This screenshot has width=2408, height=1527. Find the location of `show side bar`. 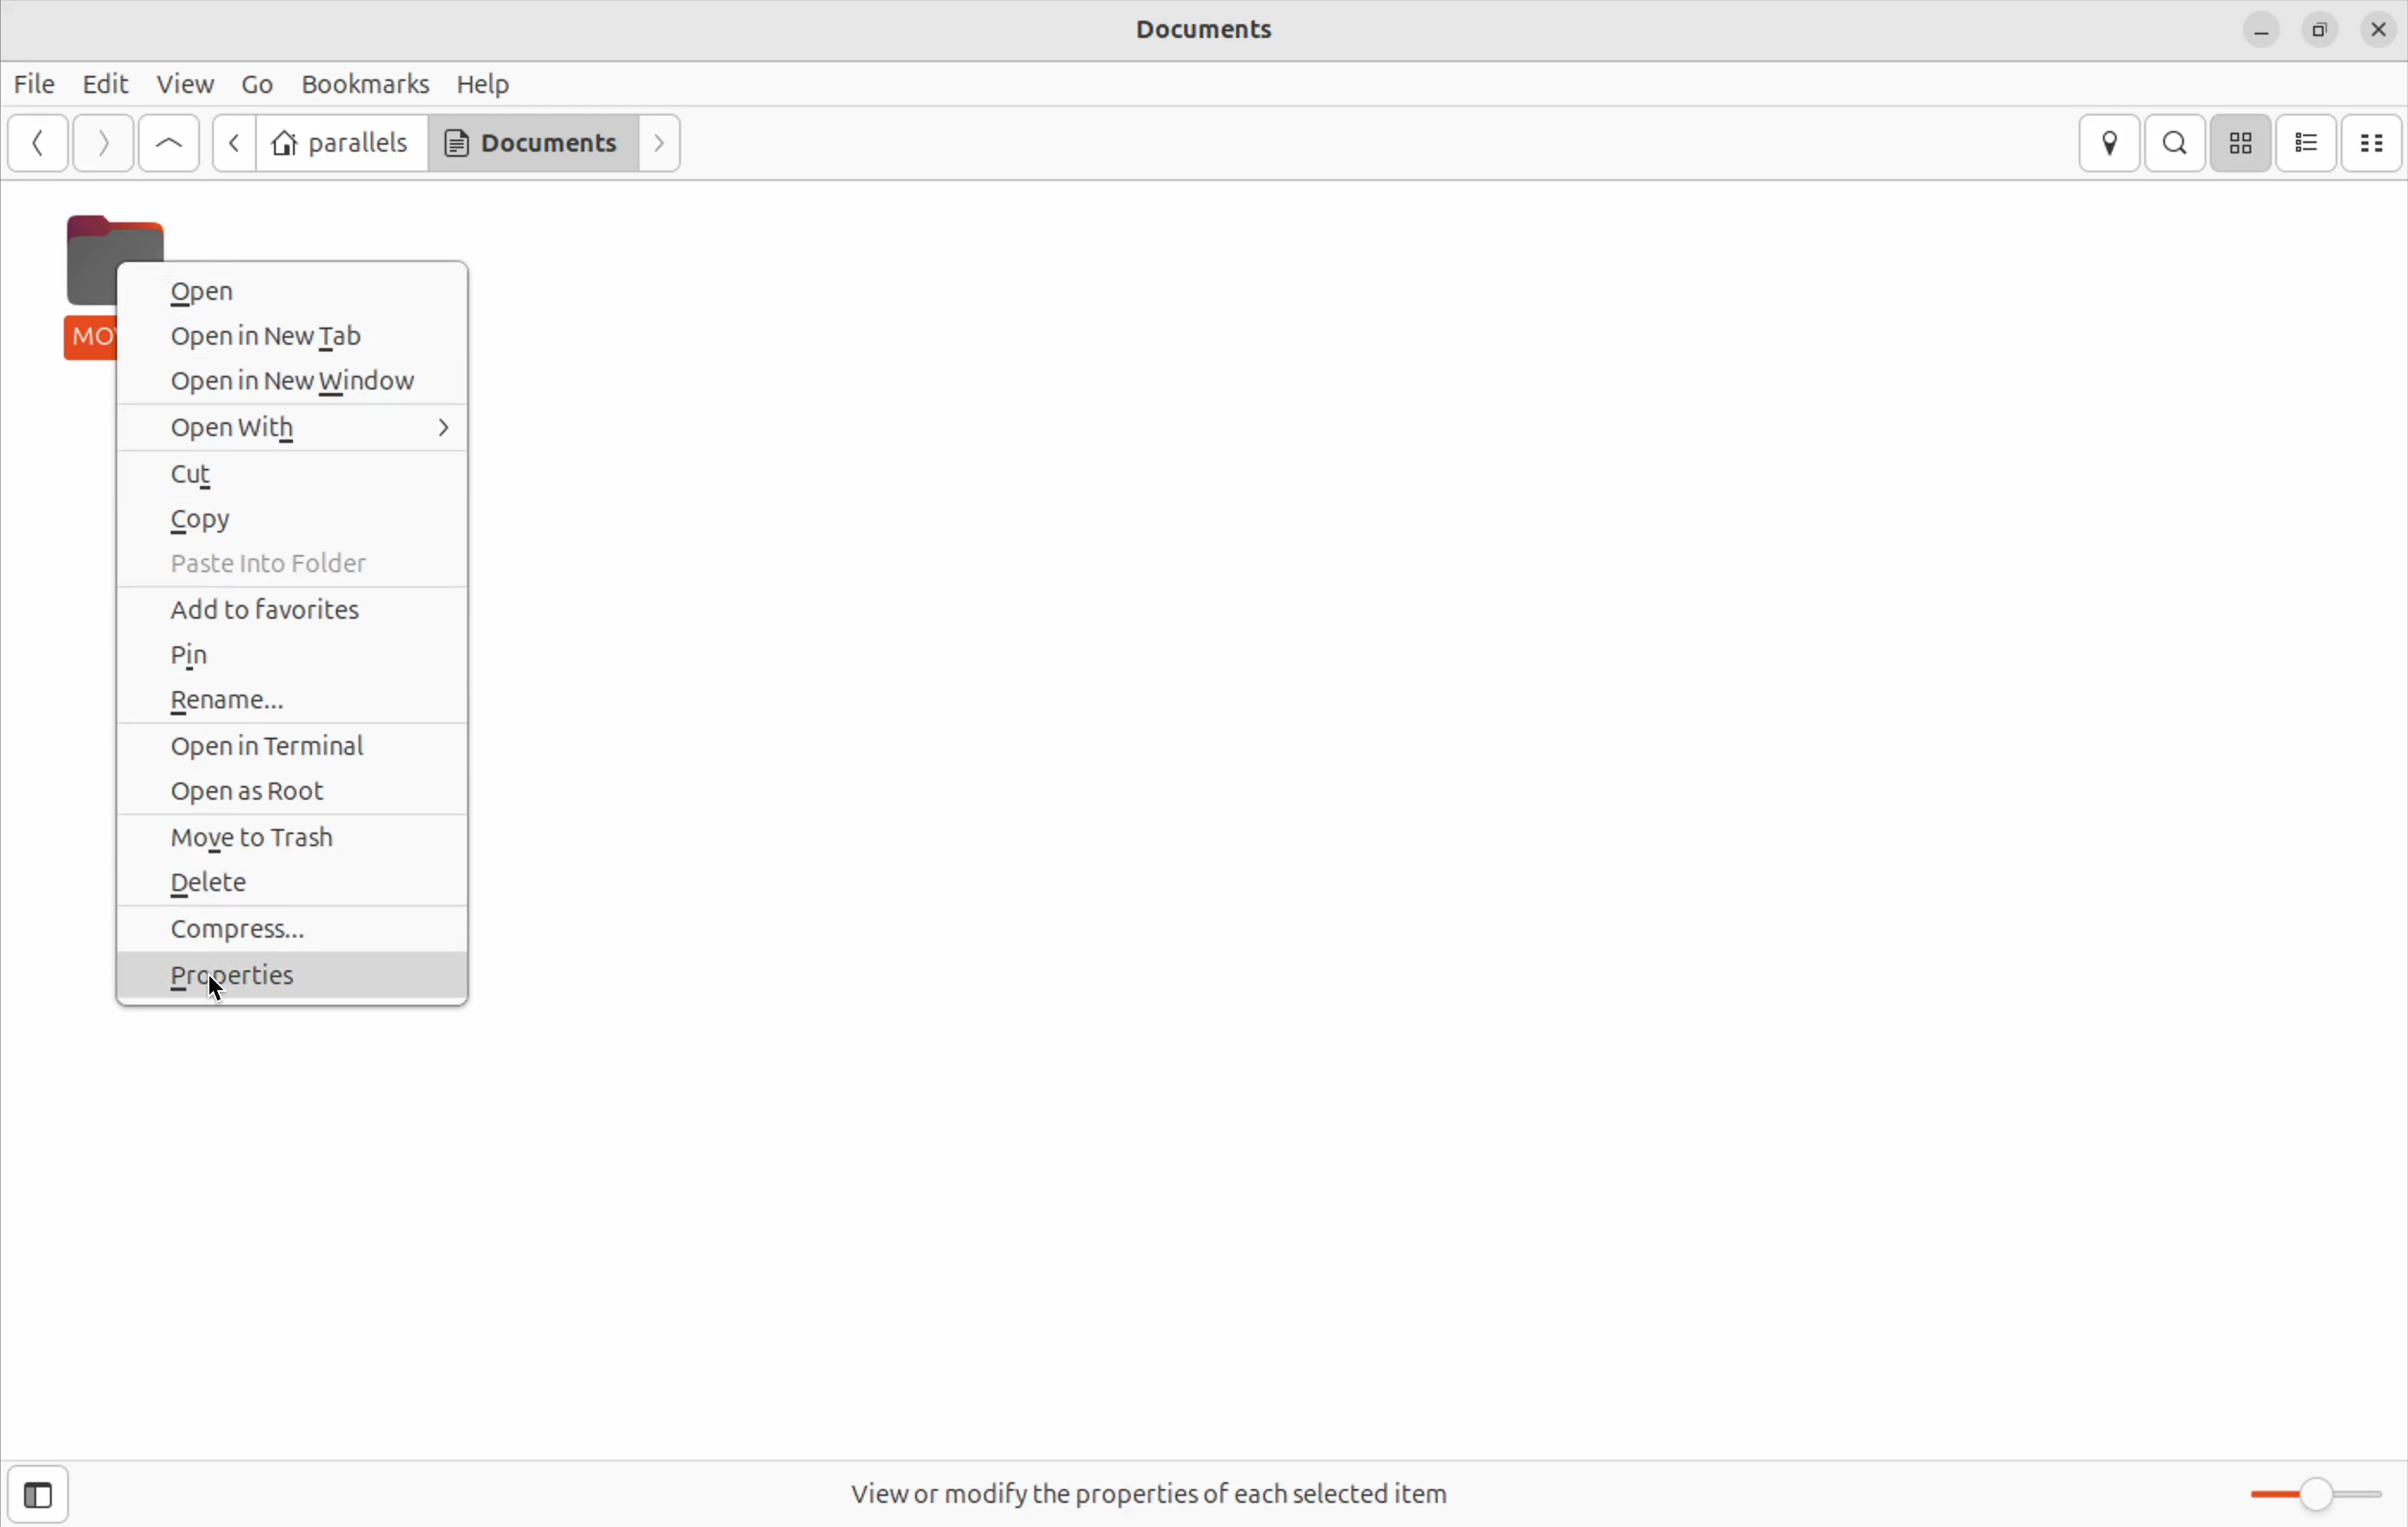

show side bar is located at coordinates (41, 1495).